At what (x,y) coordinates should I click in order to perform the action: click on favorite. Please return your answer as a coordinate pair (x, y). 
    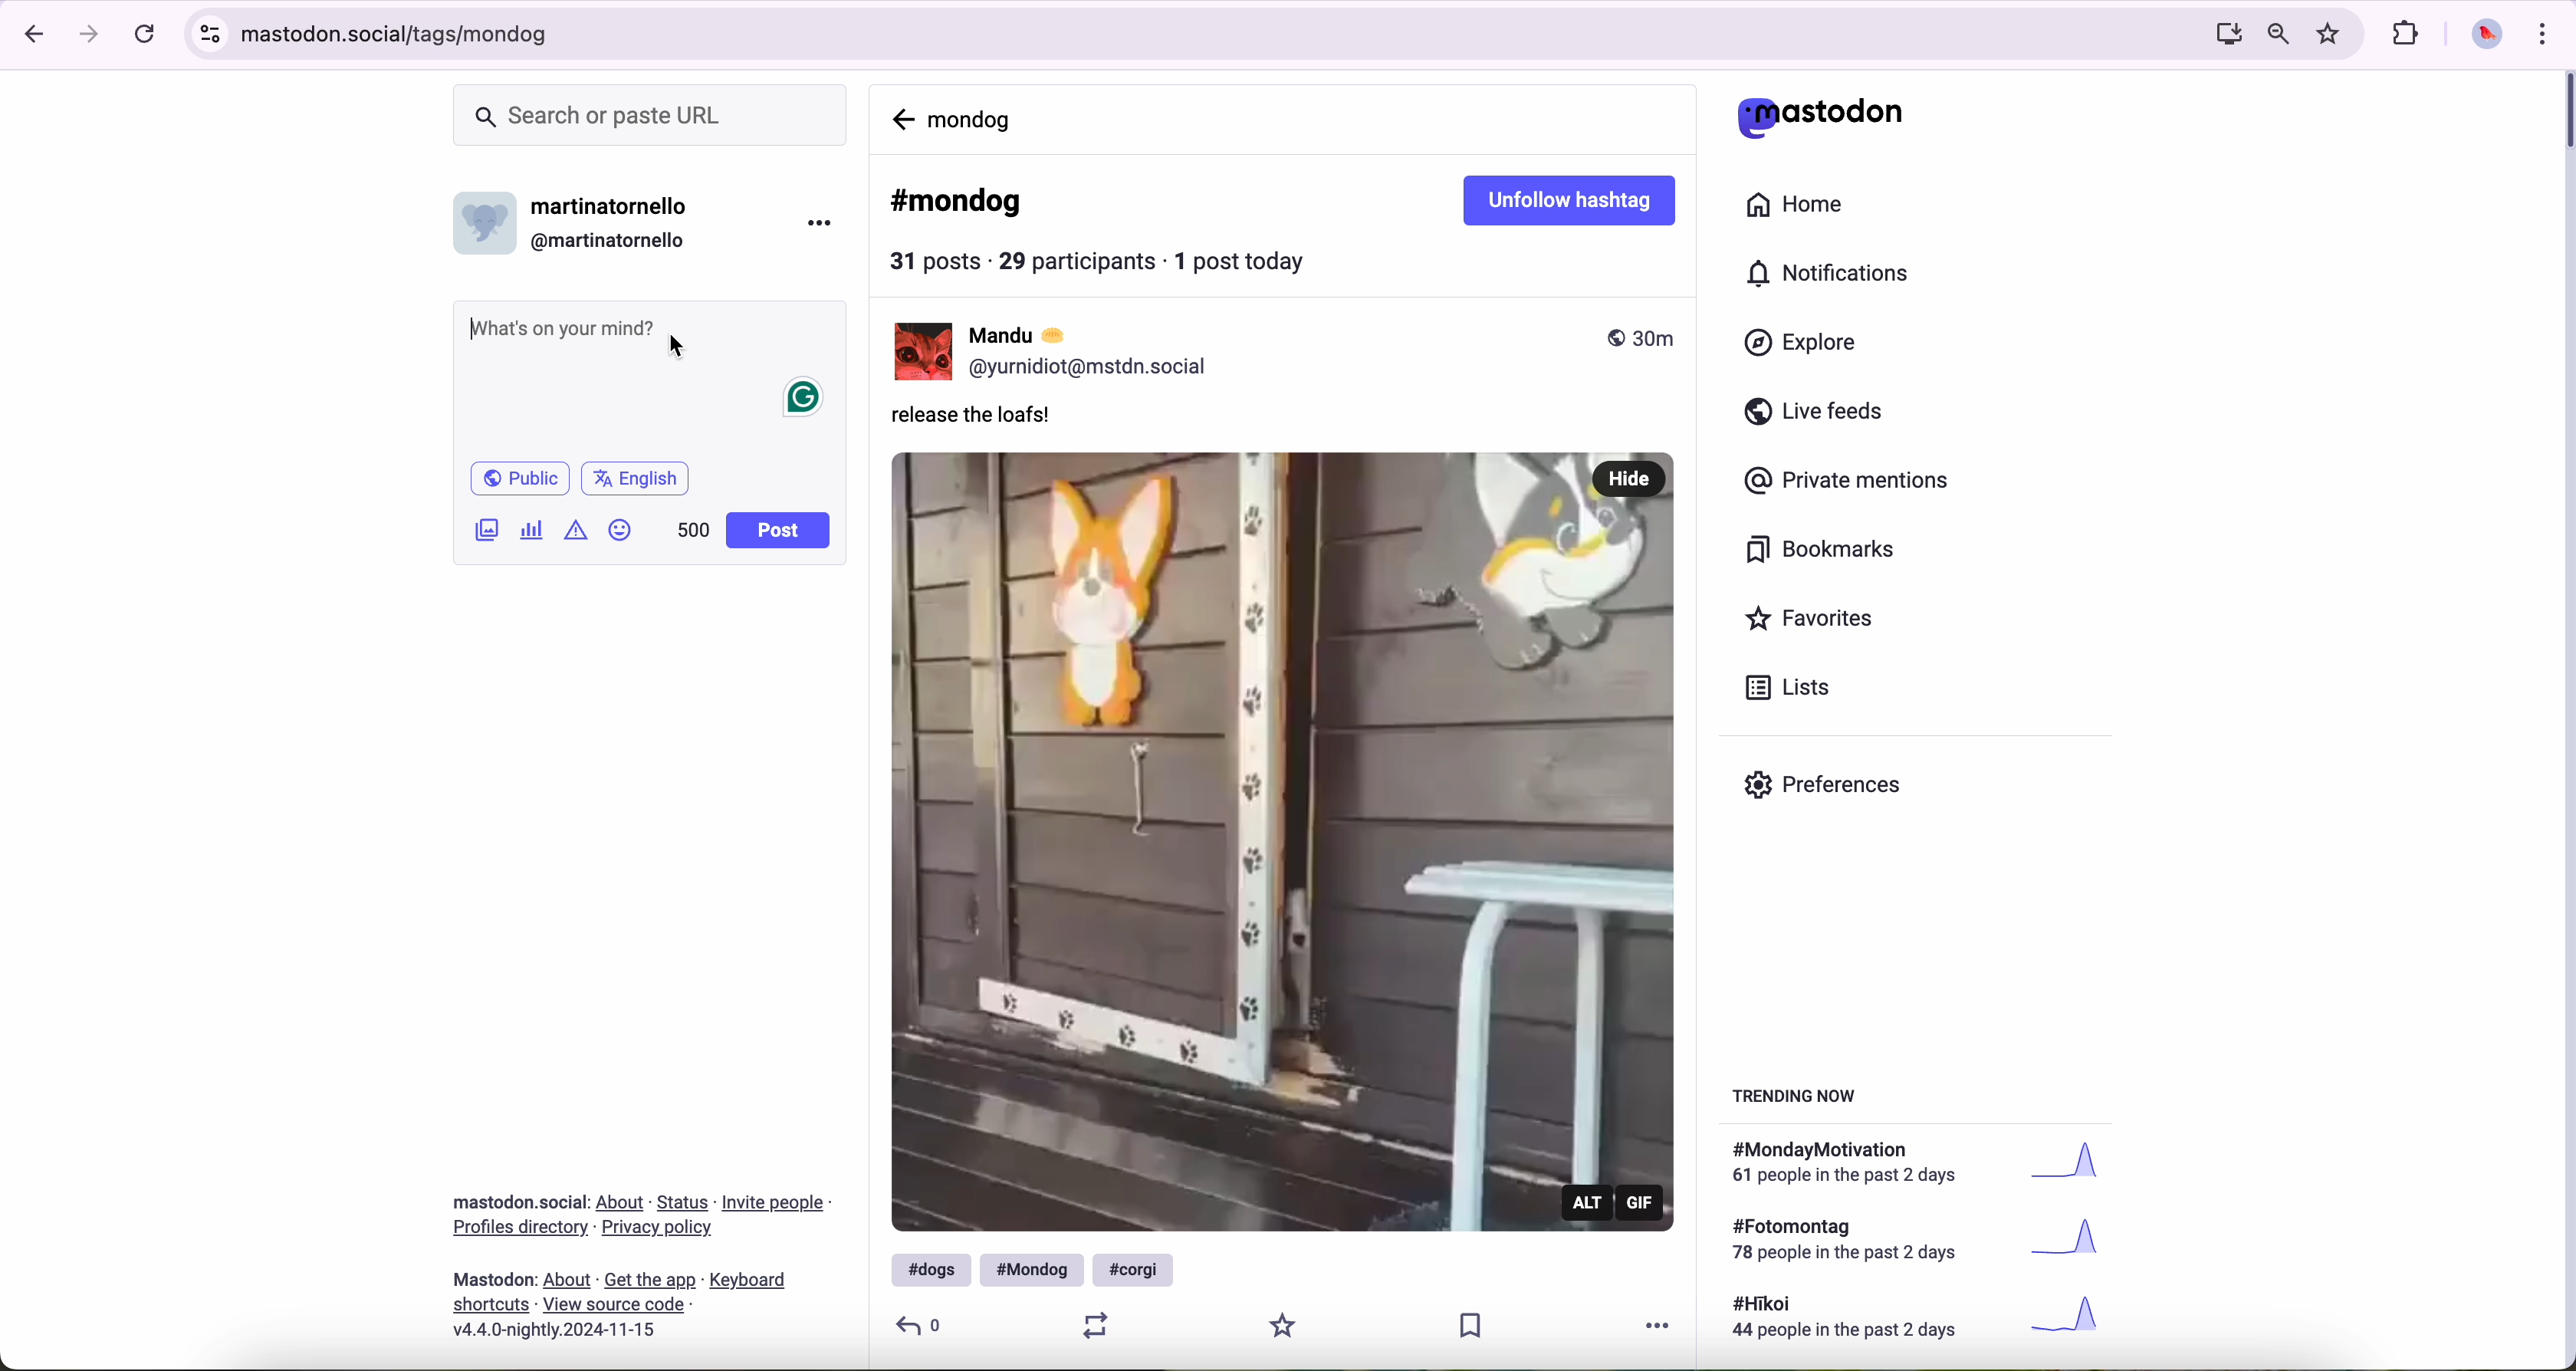
    Looking at the image, I should click on (1285, 1324).